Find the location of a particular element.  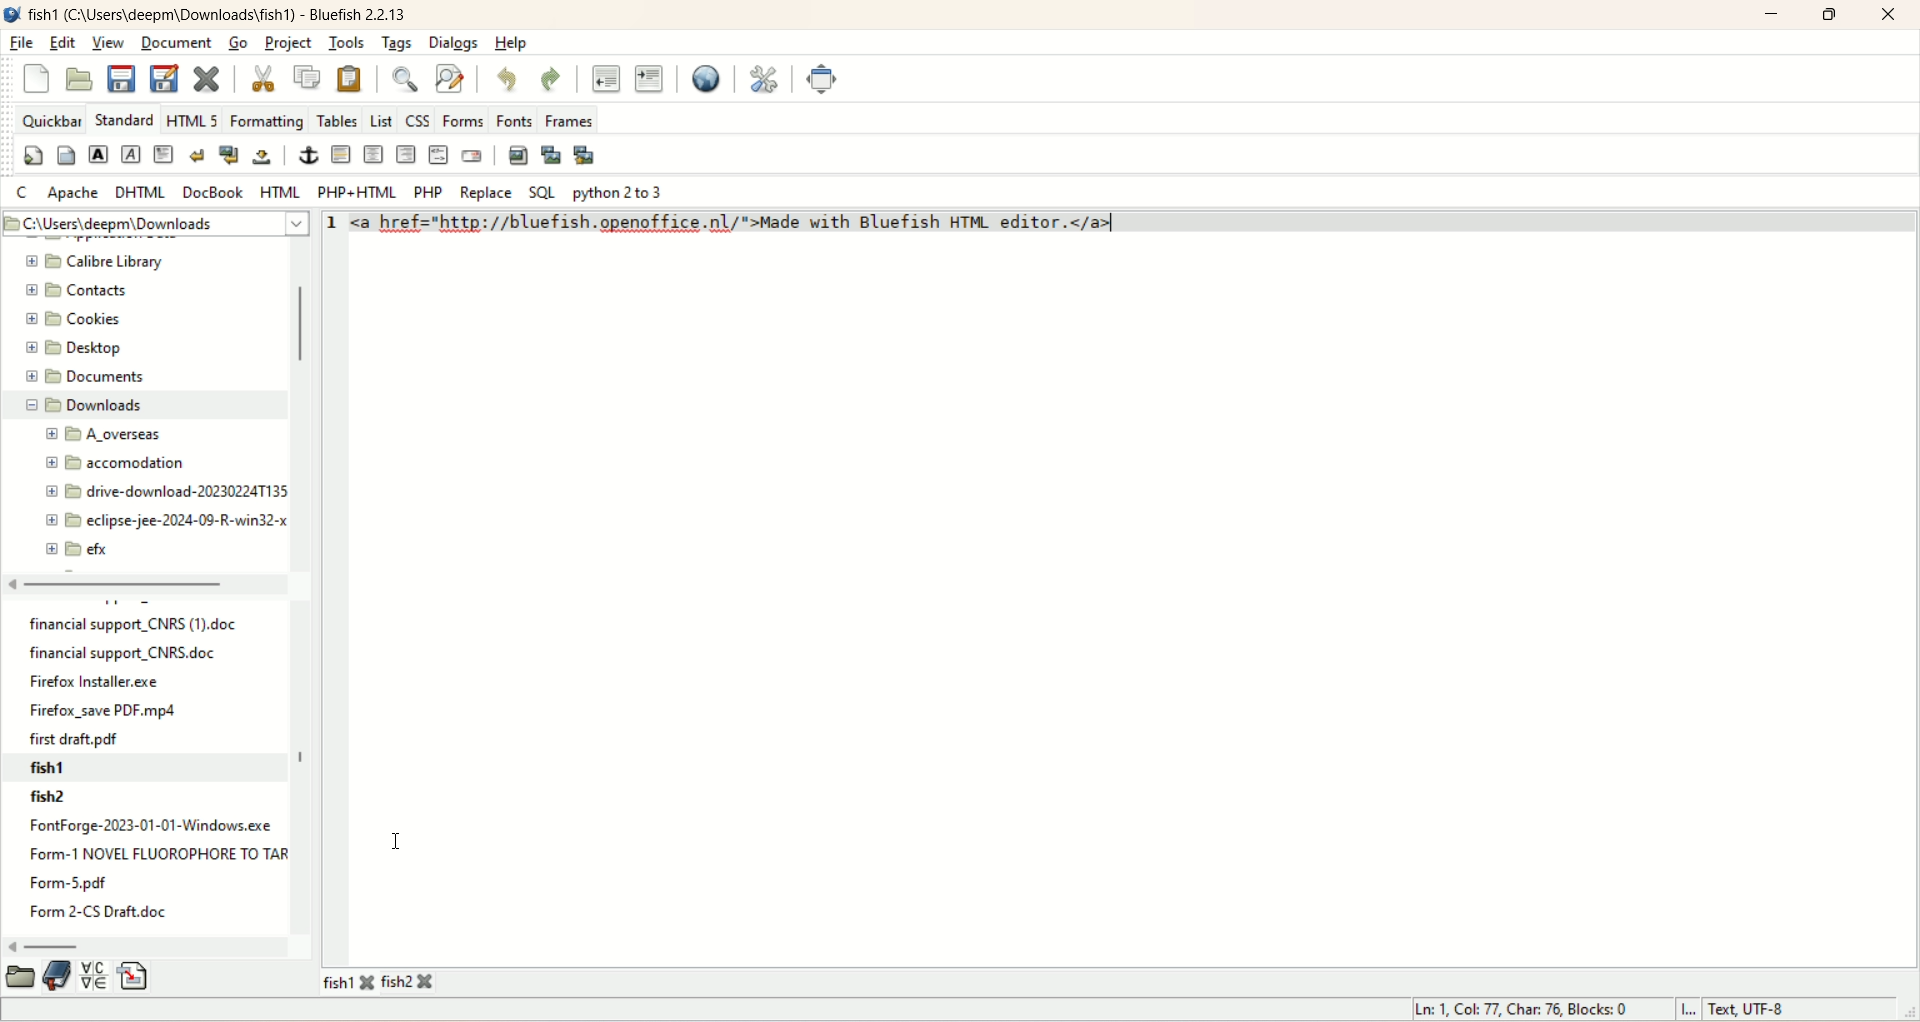

paste is located at coordinates (349, 78).